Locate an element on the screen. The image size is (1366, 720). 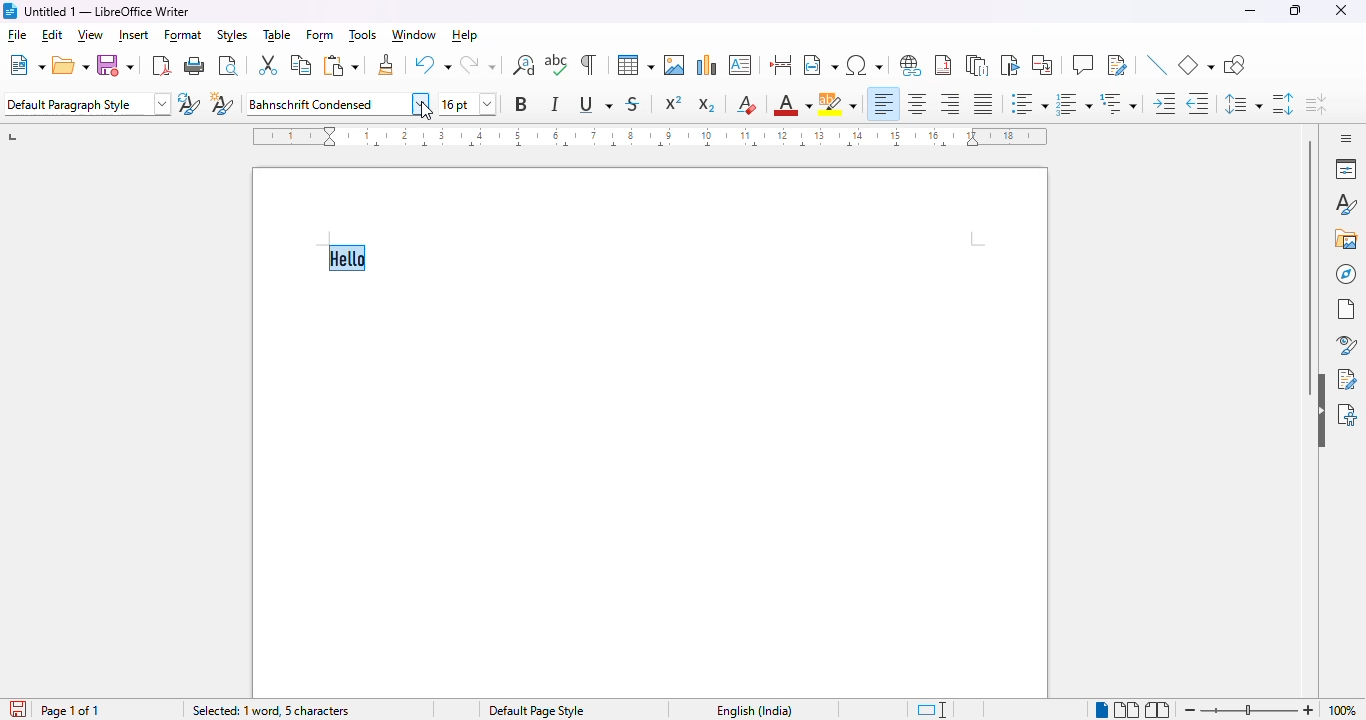
show draw functions is located at coordinates (1233, 65).